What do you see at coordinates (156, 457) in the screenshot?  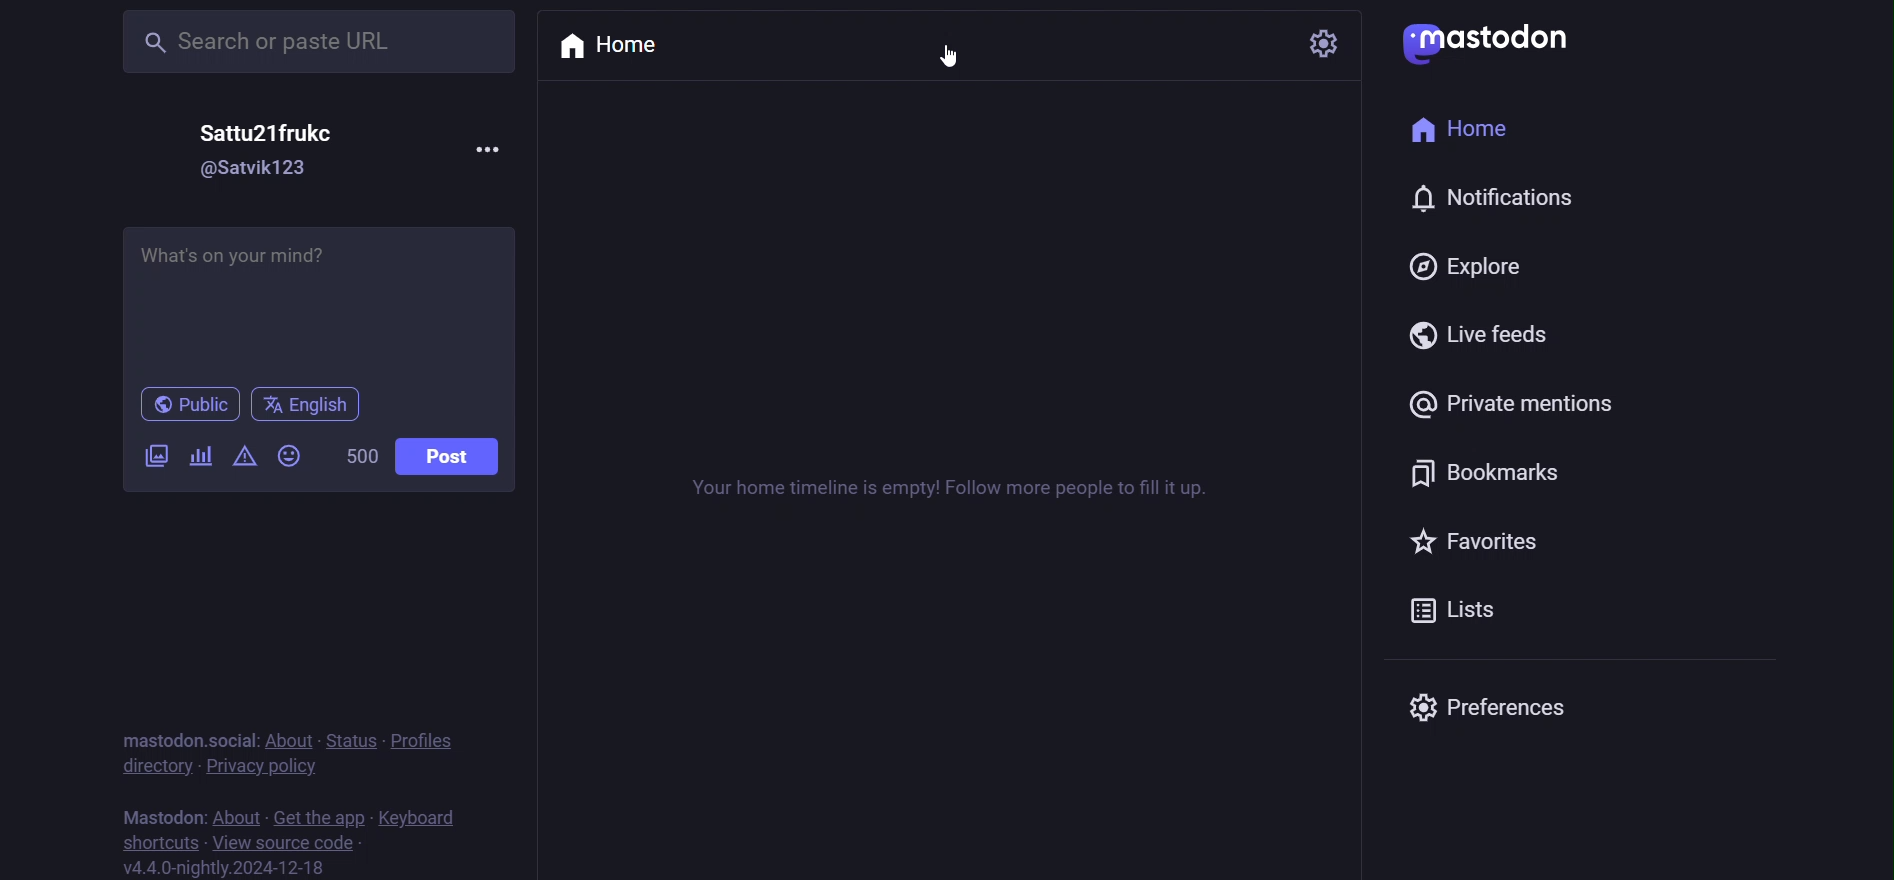 I see `video/image` at bounding box center [156, 457].